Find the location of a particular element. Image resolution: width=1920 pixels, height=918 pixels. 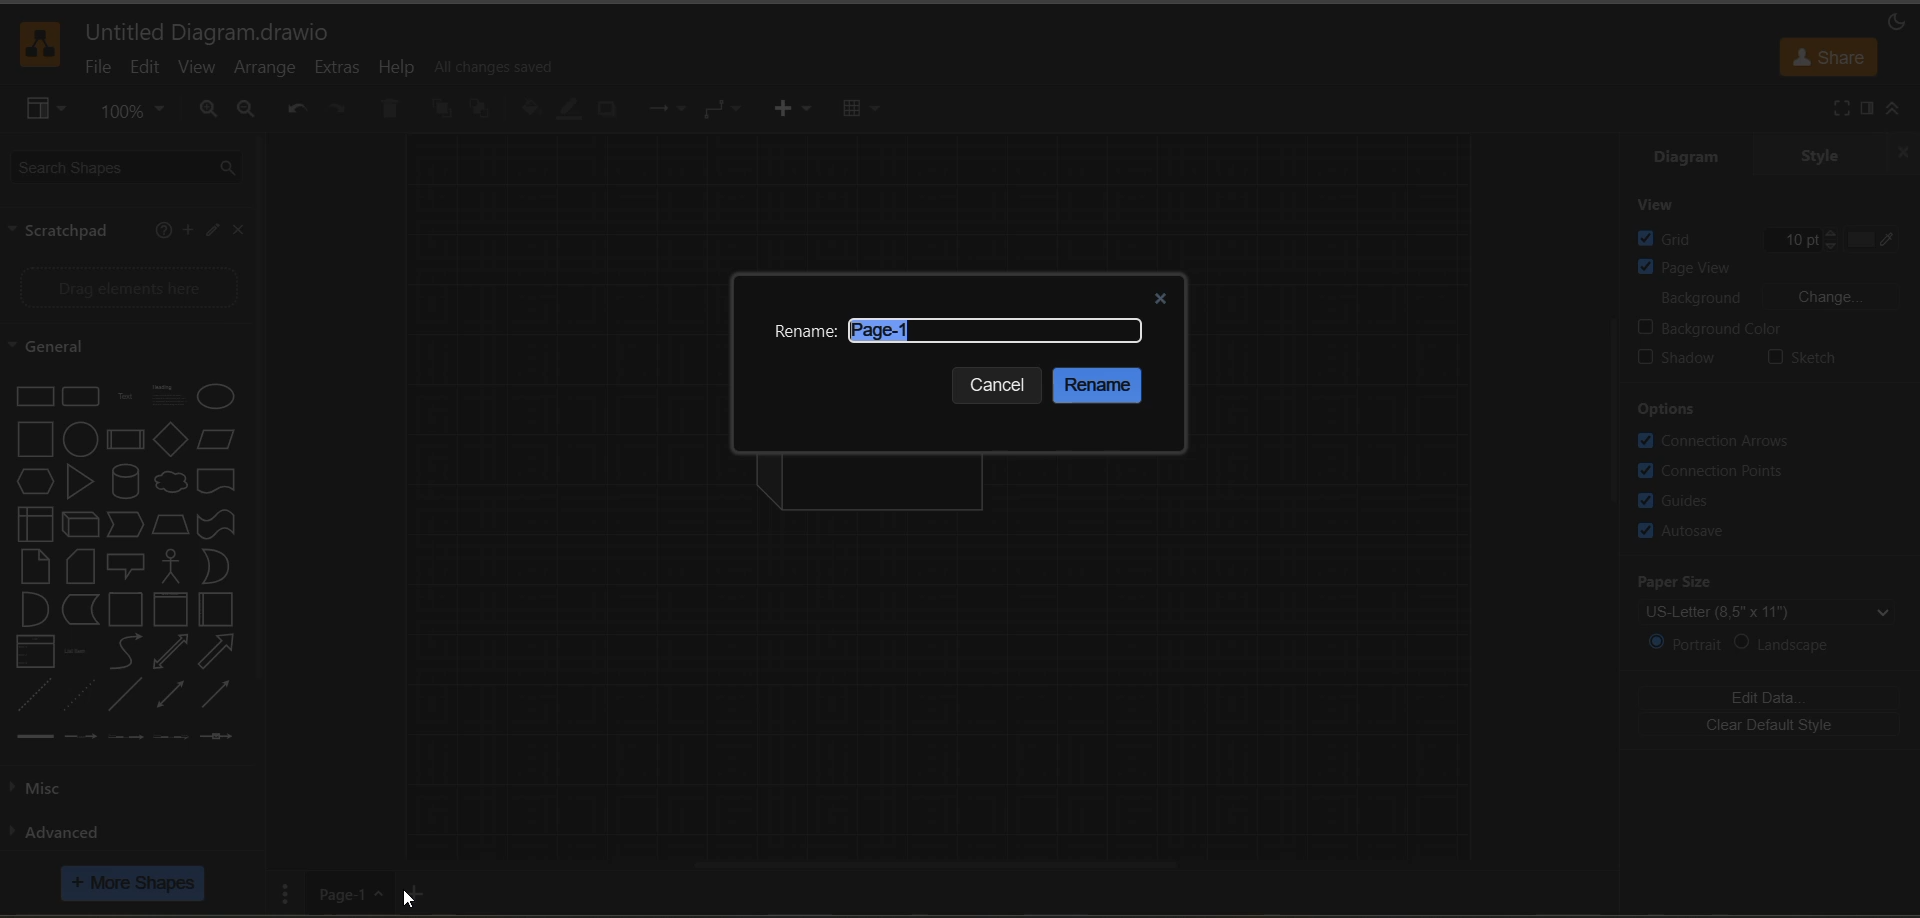

to back is located at coordinates (483, 110).